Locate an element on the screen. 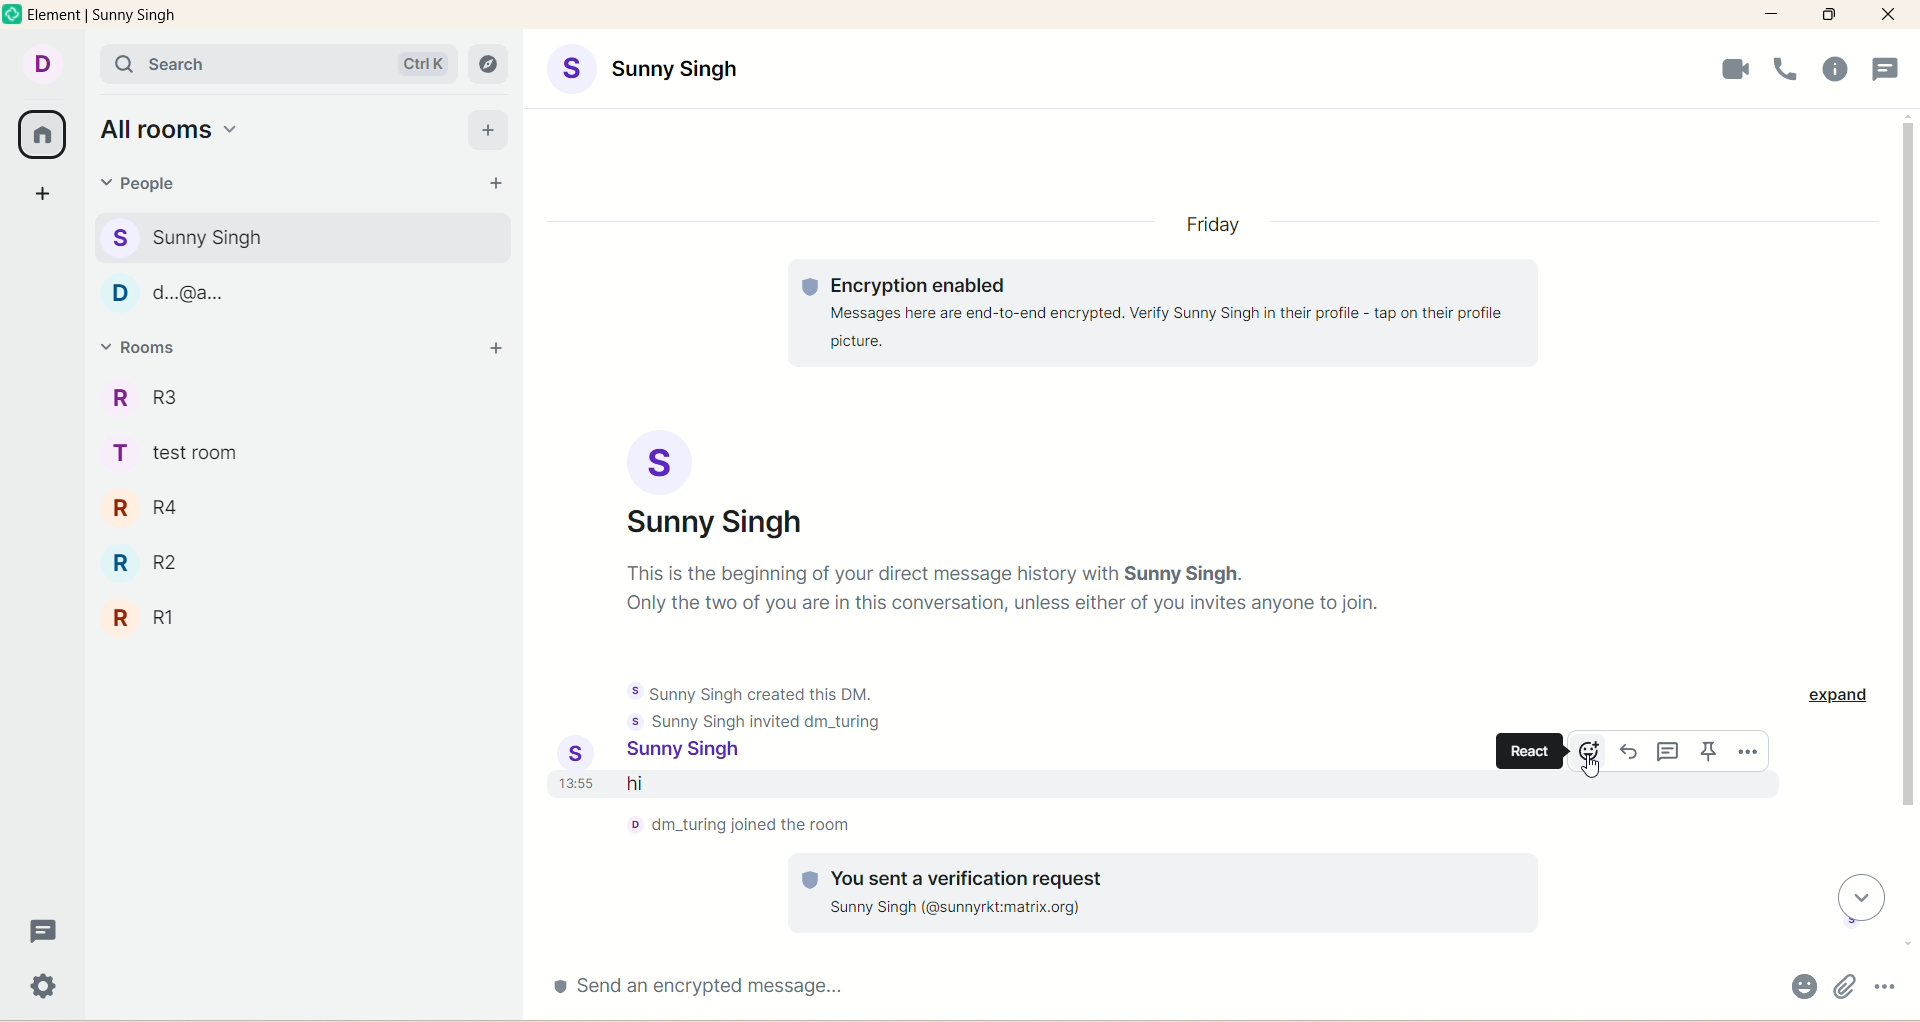 This screenshot has width=1920, height=1022. attachments is located at coordinates (1845, 986).